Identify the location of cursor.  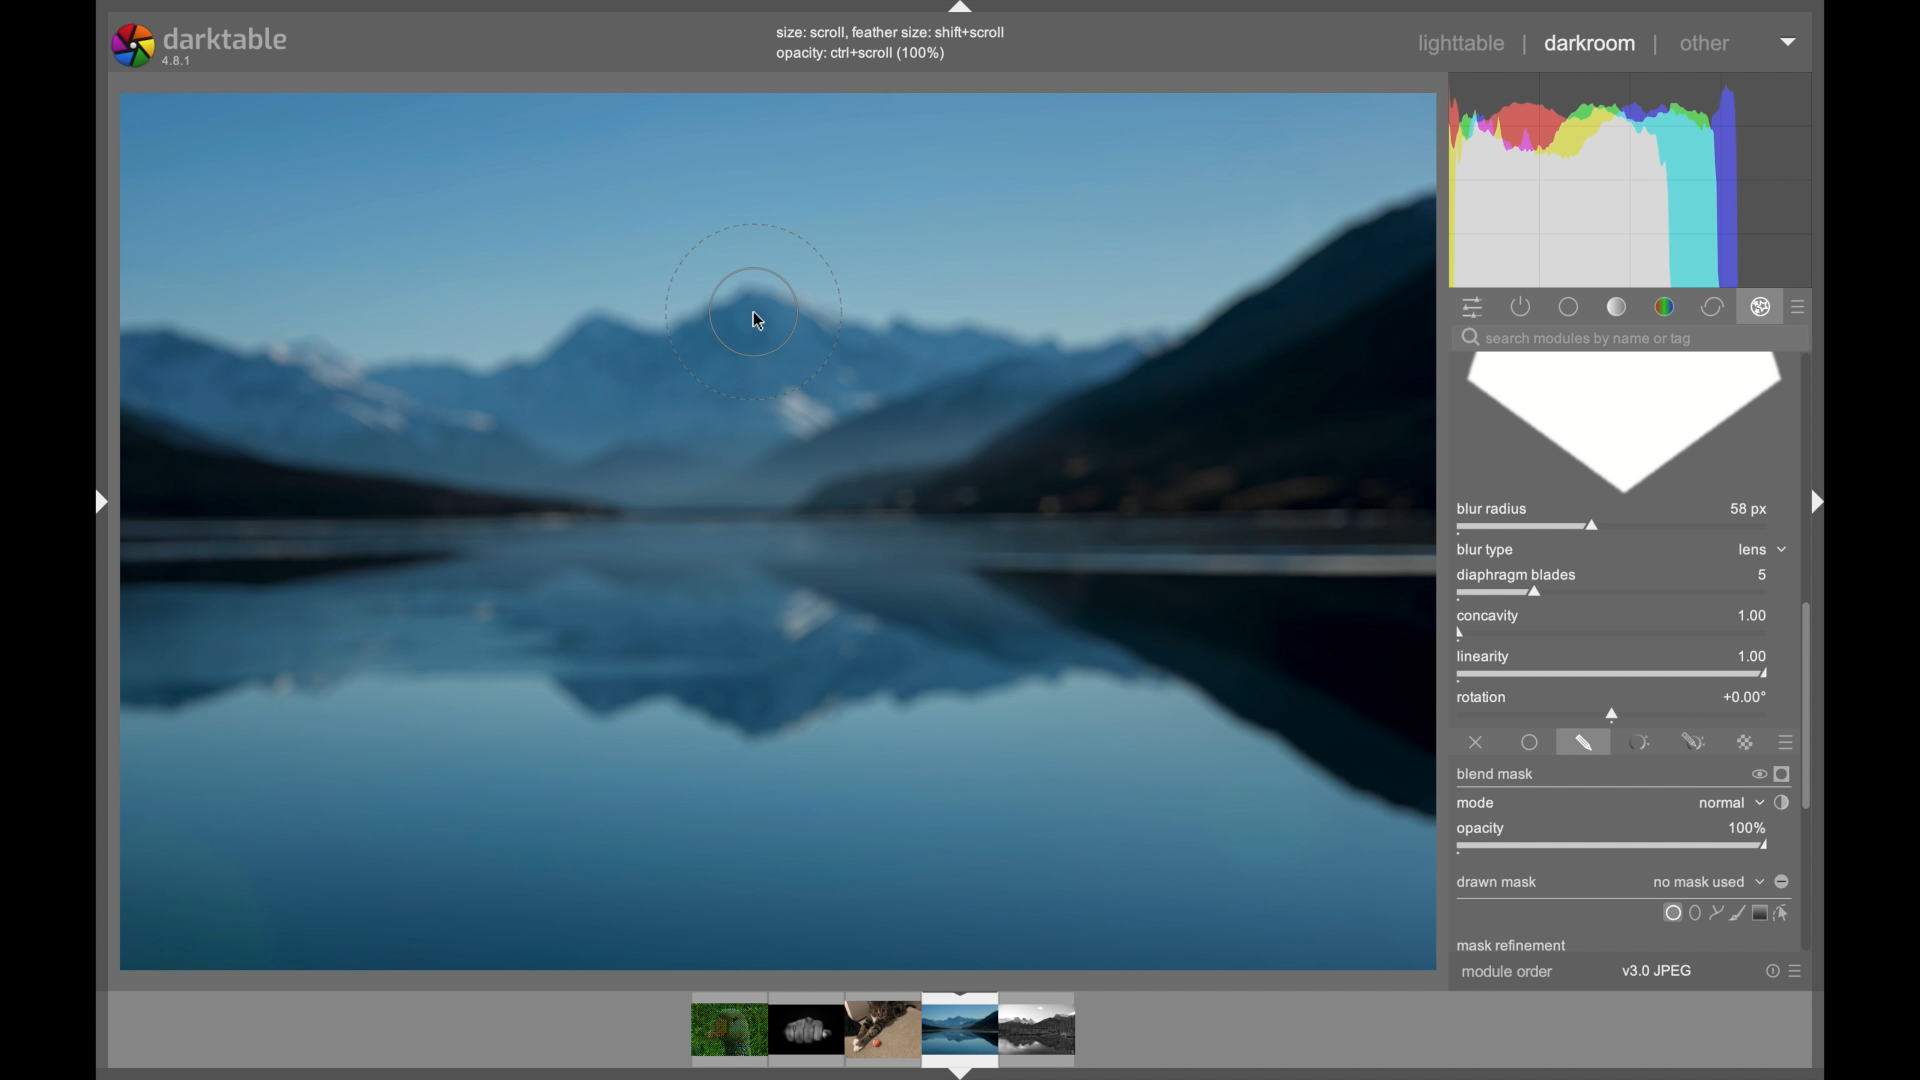
(760, 324).